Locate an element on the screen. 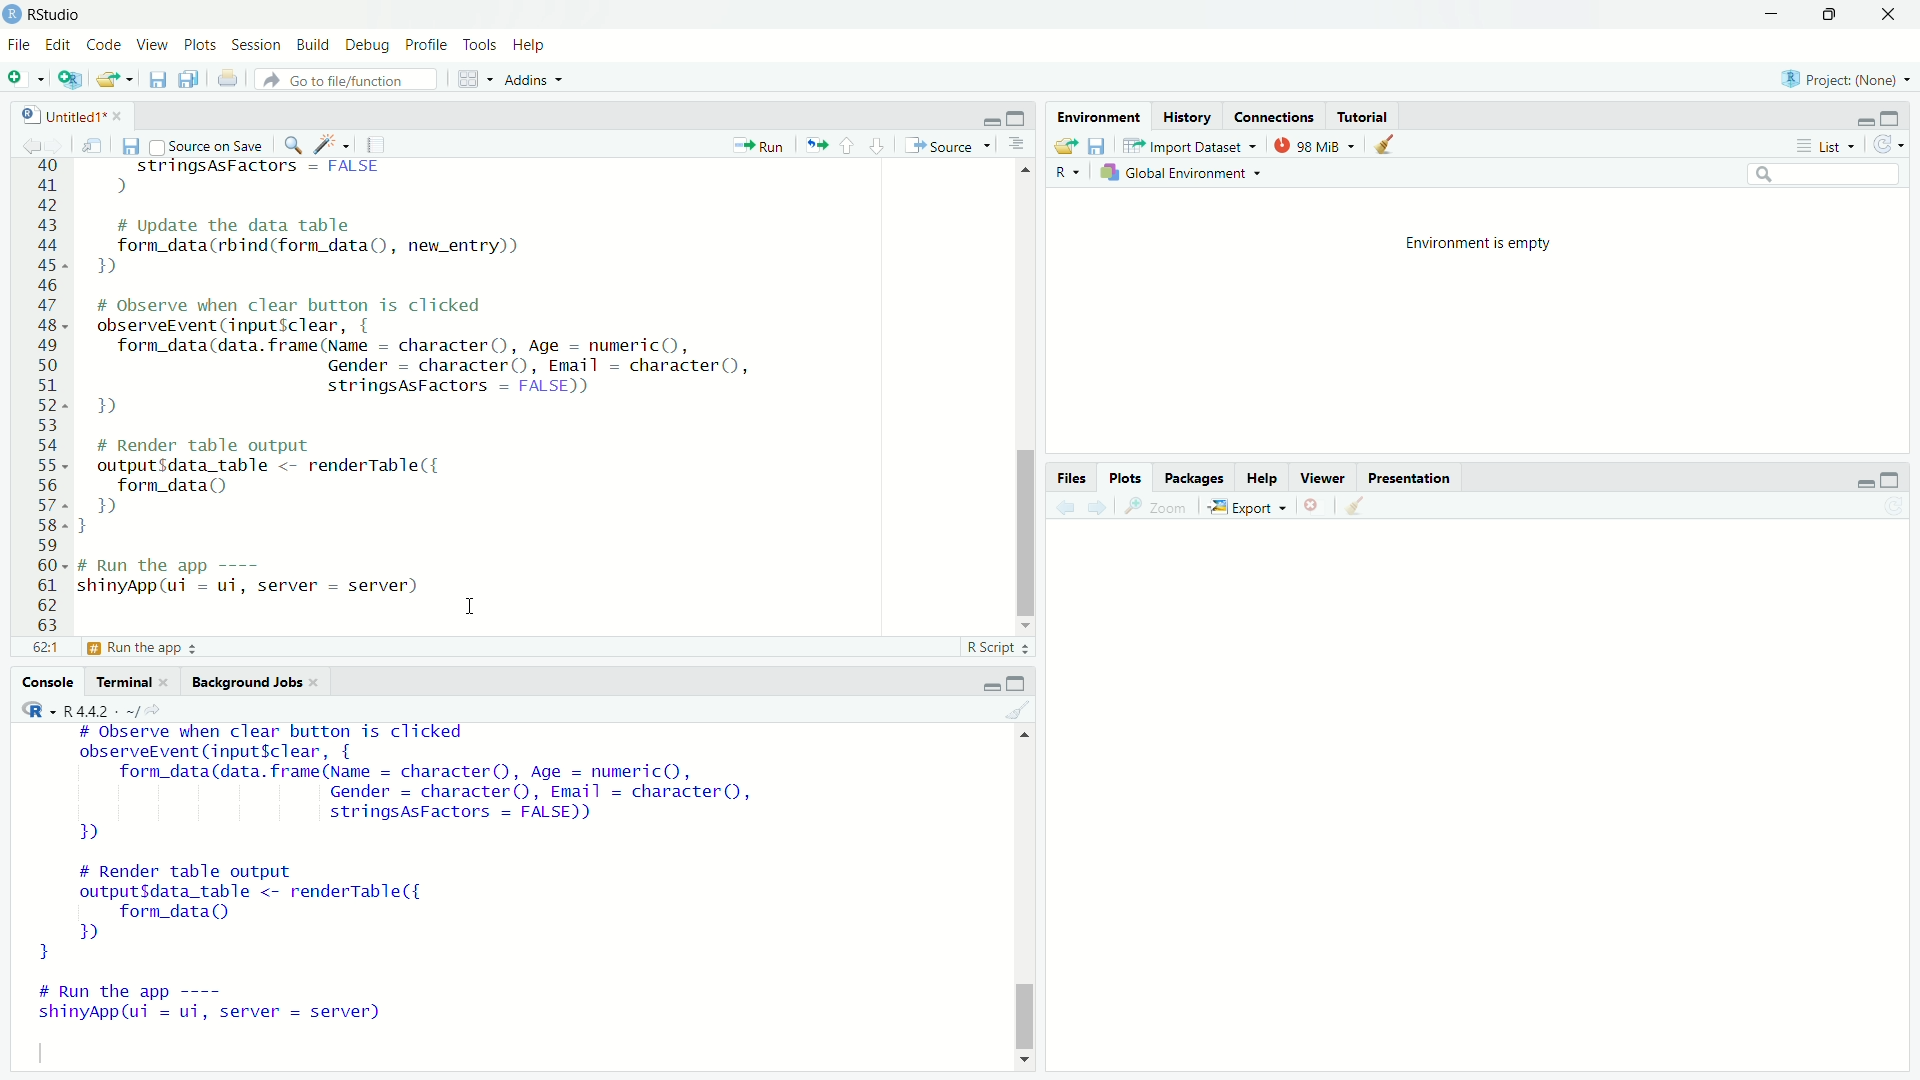 This screenshot has height=1080, width=1920. save current document is located at coordinates (129, 144).